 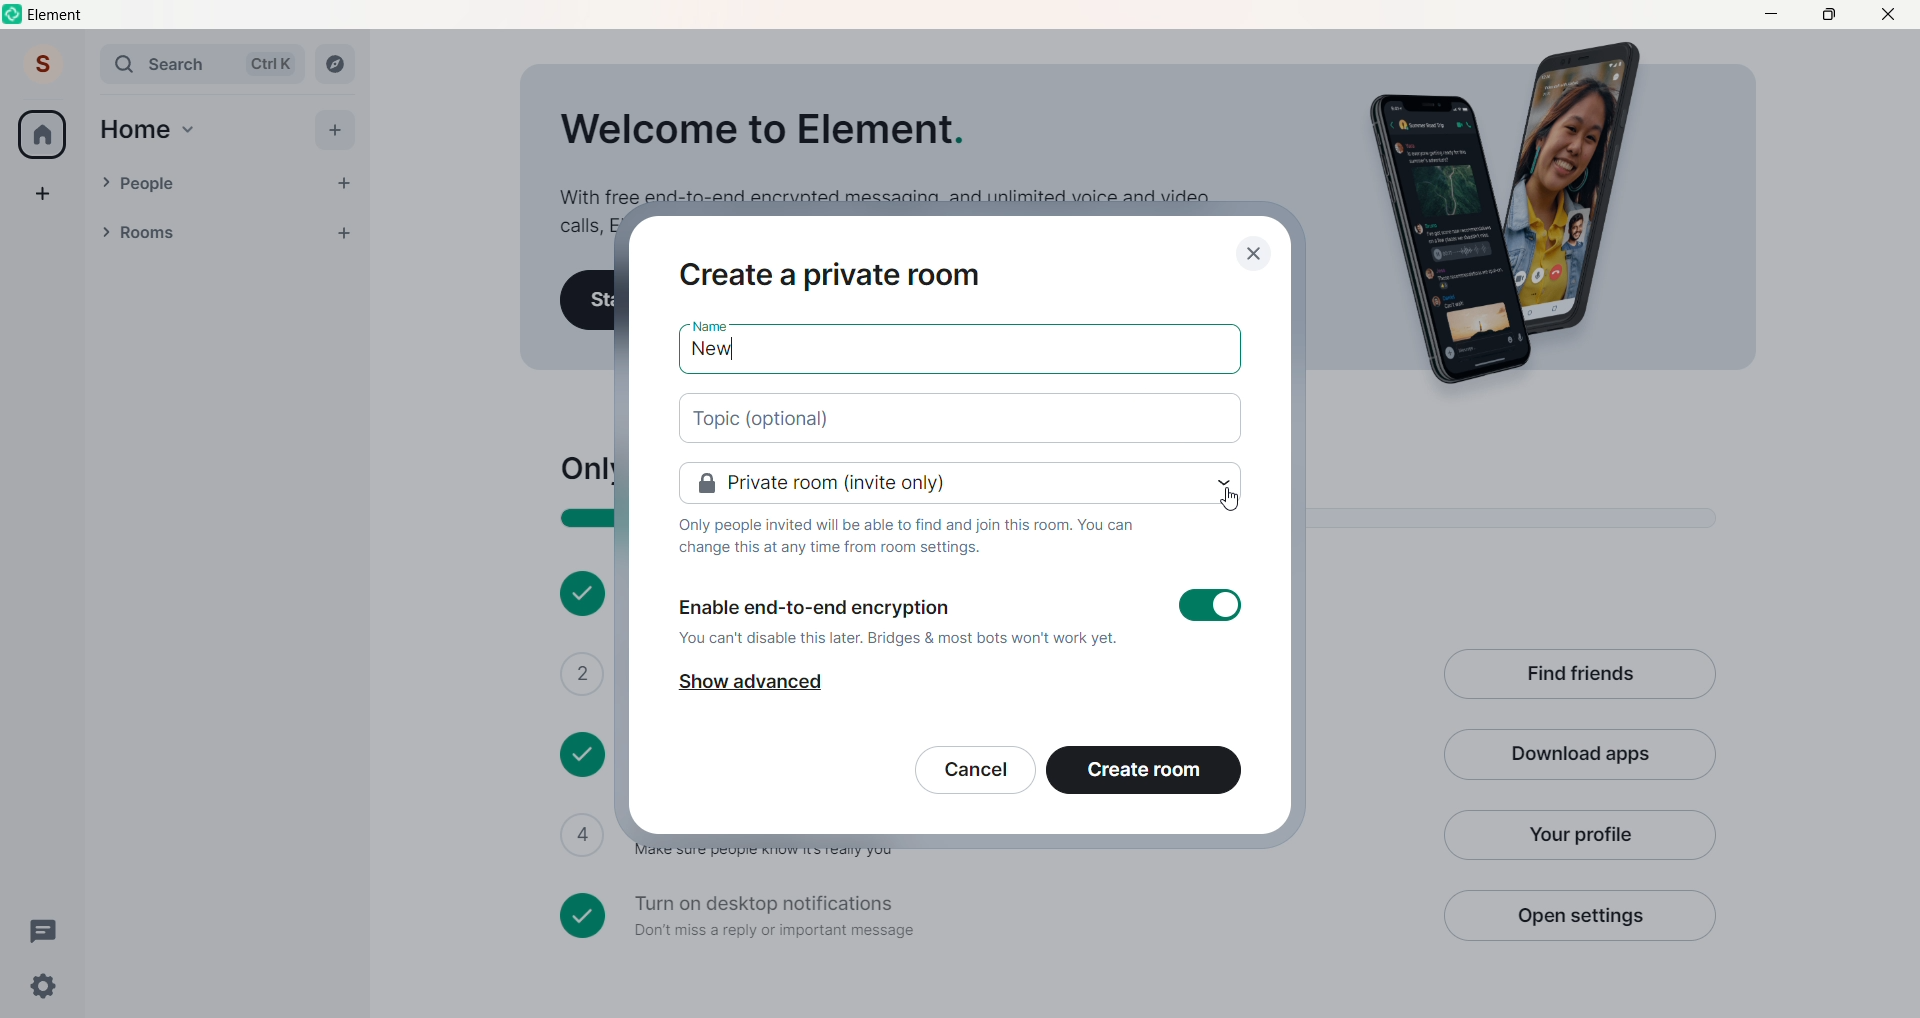 I want to click on Only people invited will be able to find and join this room. You can
change this at any time from room settings., so click(x=908, y=536).